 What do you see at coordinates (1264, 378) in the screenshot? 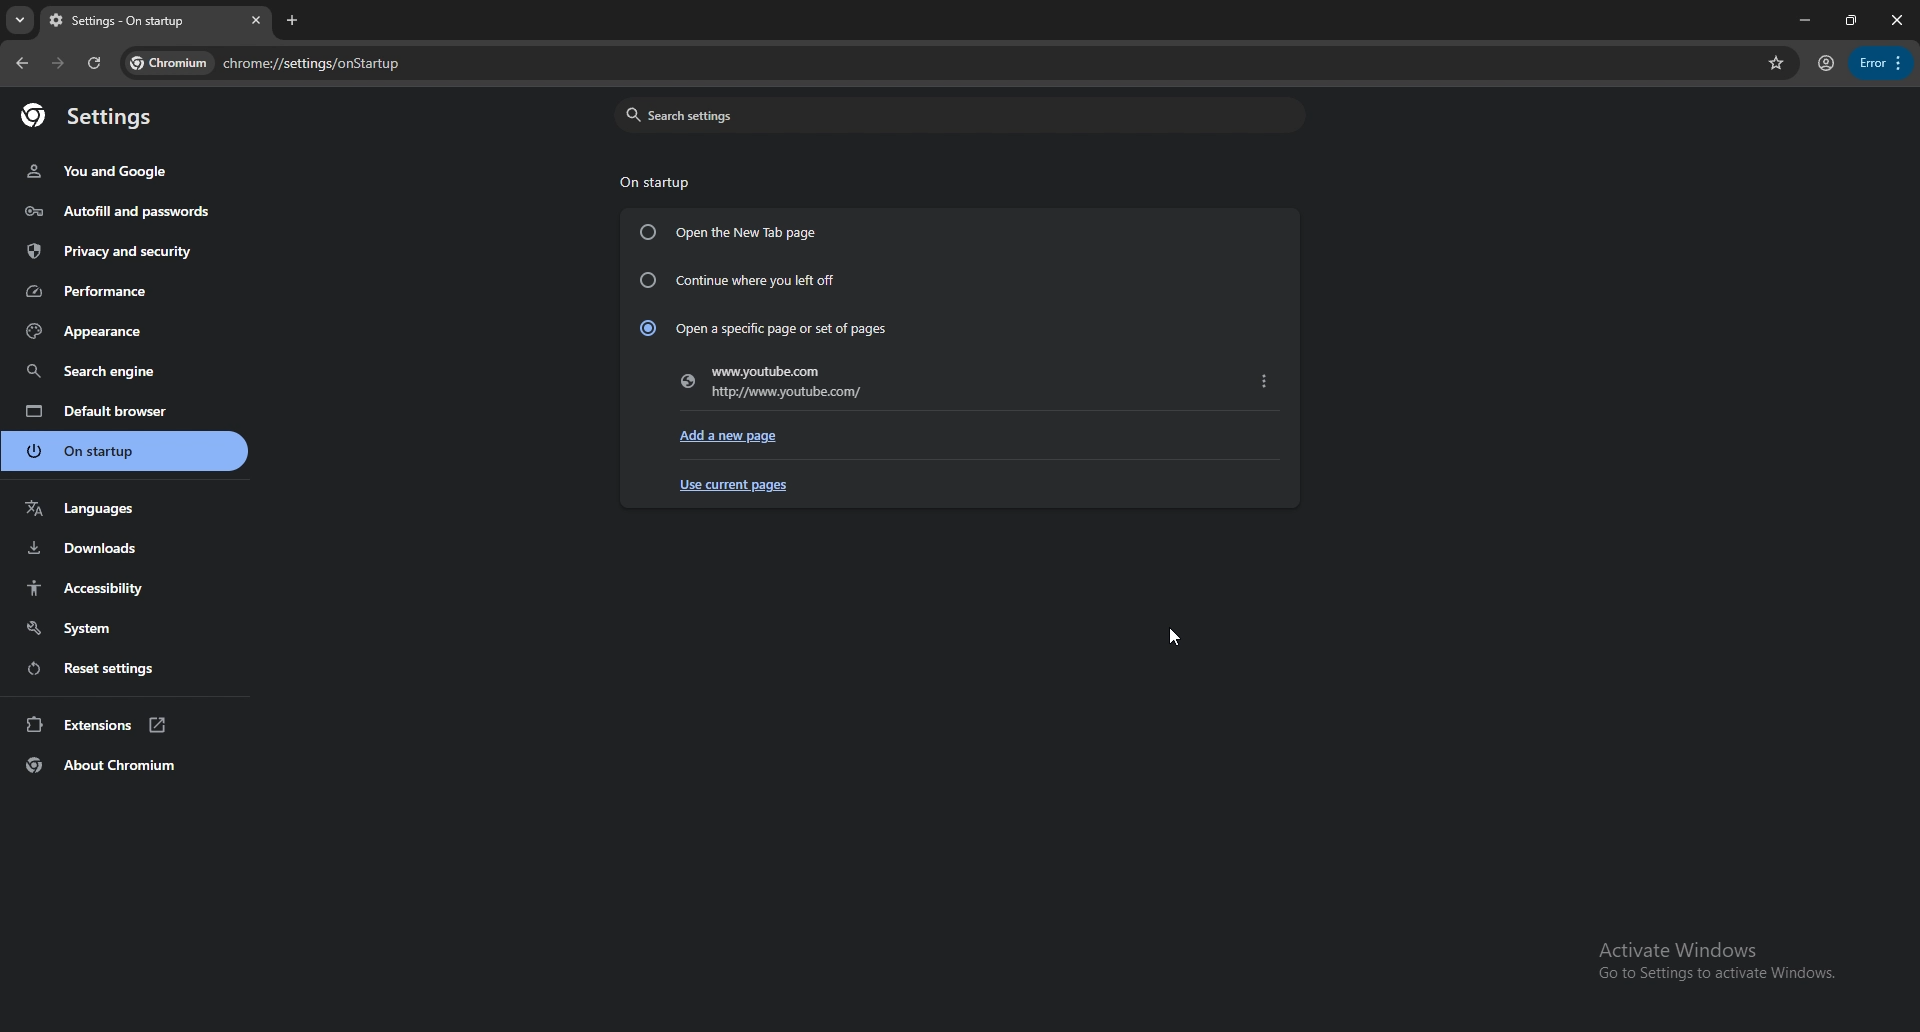
I see `options` at bounding box center [1264, 378].